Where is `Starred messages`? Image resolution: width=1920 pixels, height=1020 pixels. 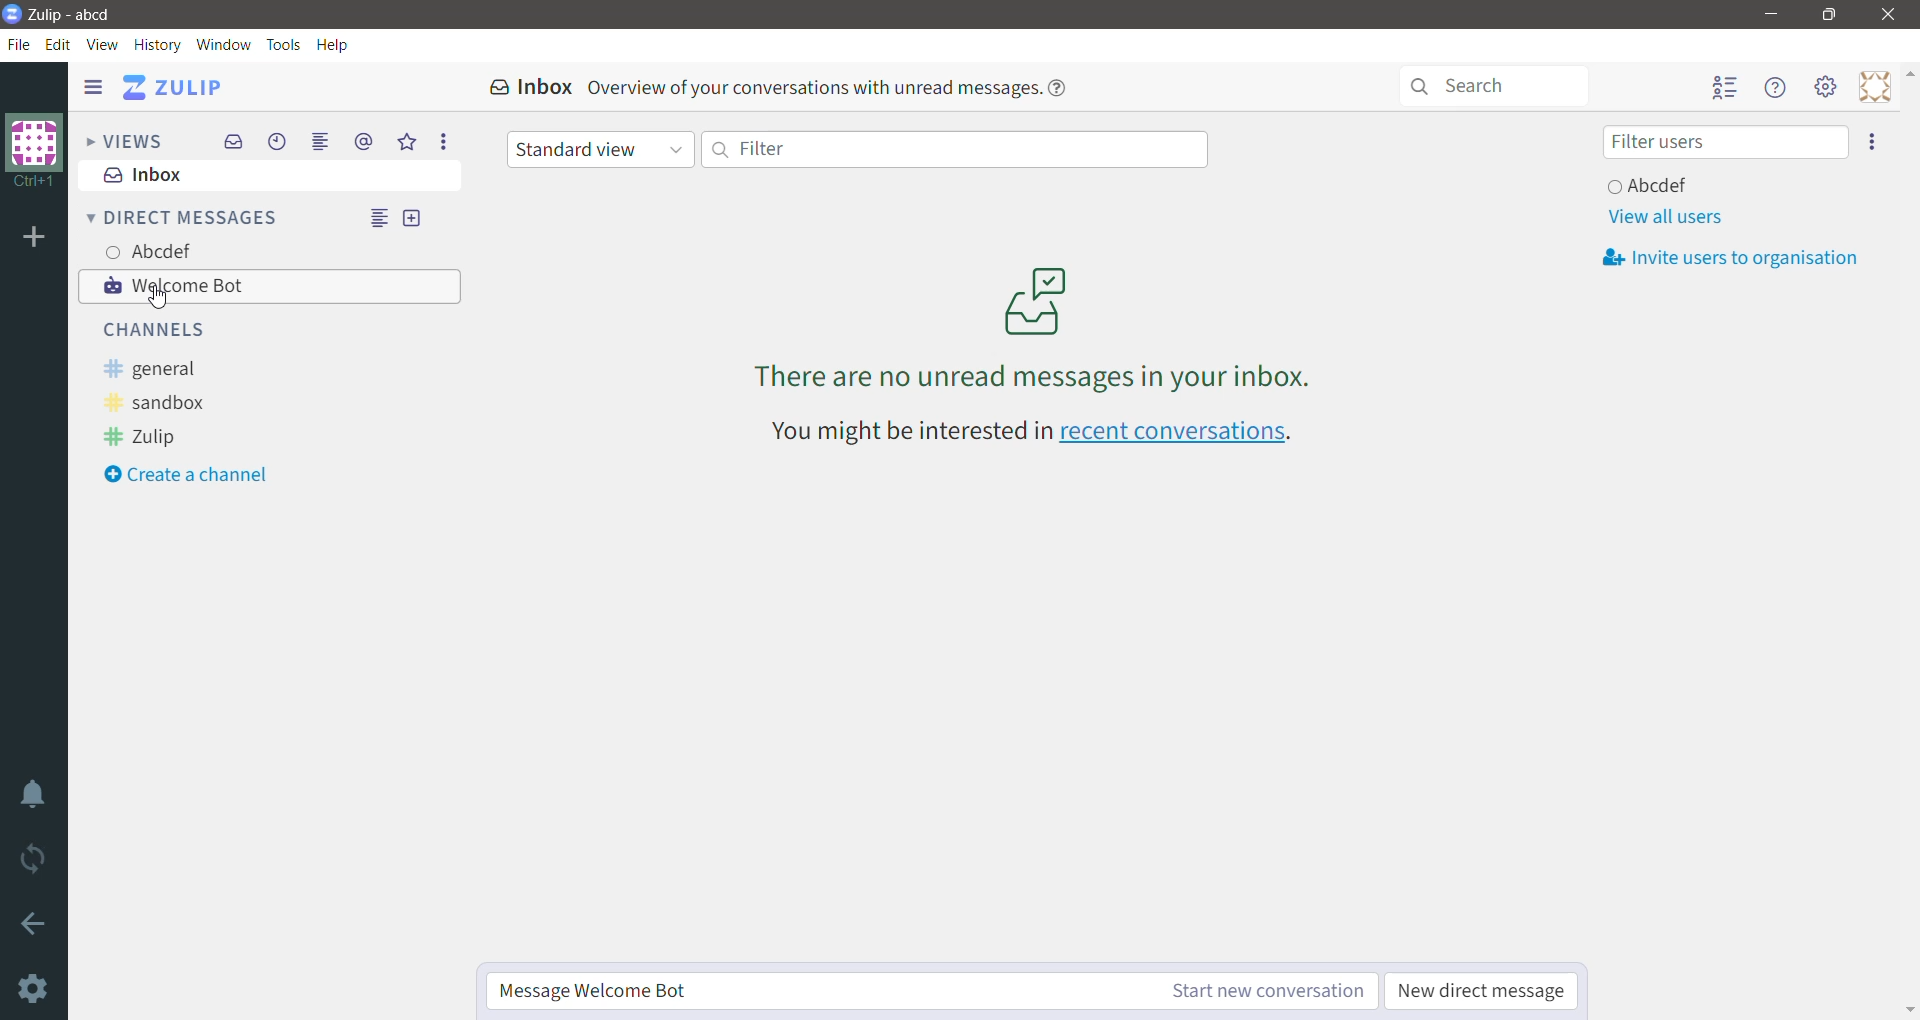 Starred messages is located at coordinates (410, 141).